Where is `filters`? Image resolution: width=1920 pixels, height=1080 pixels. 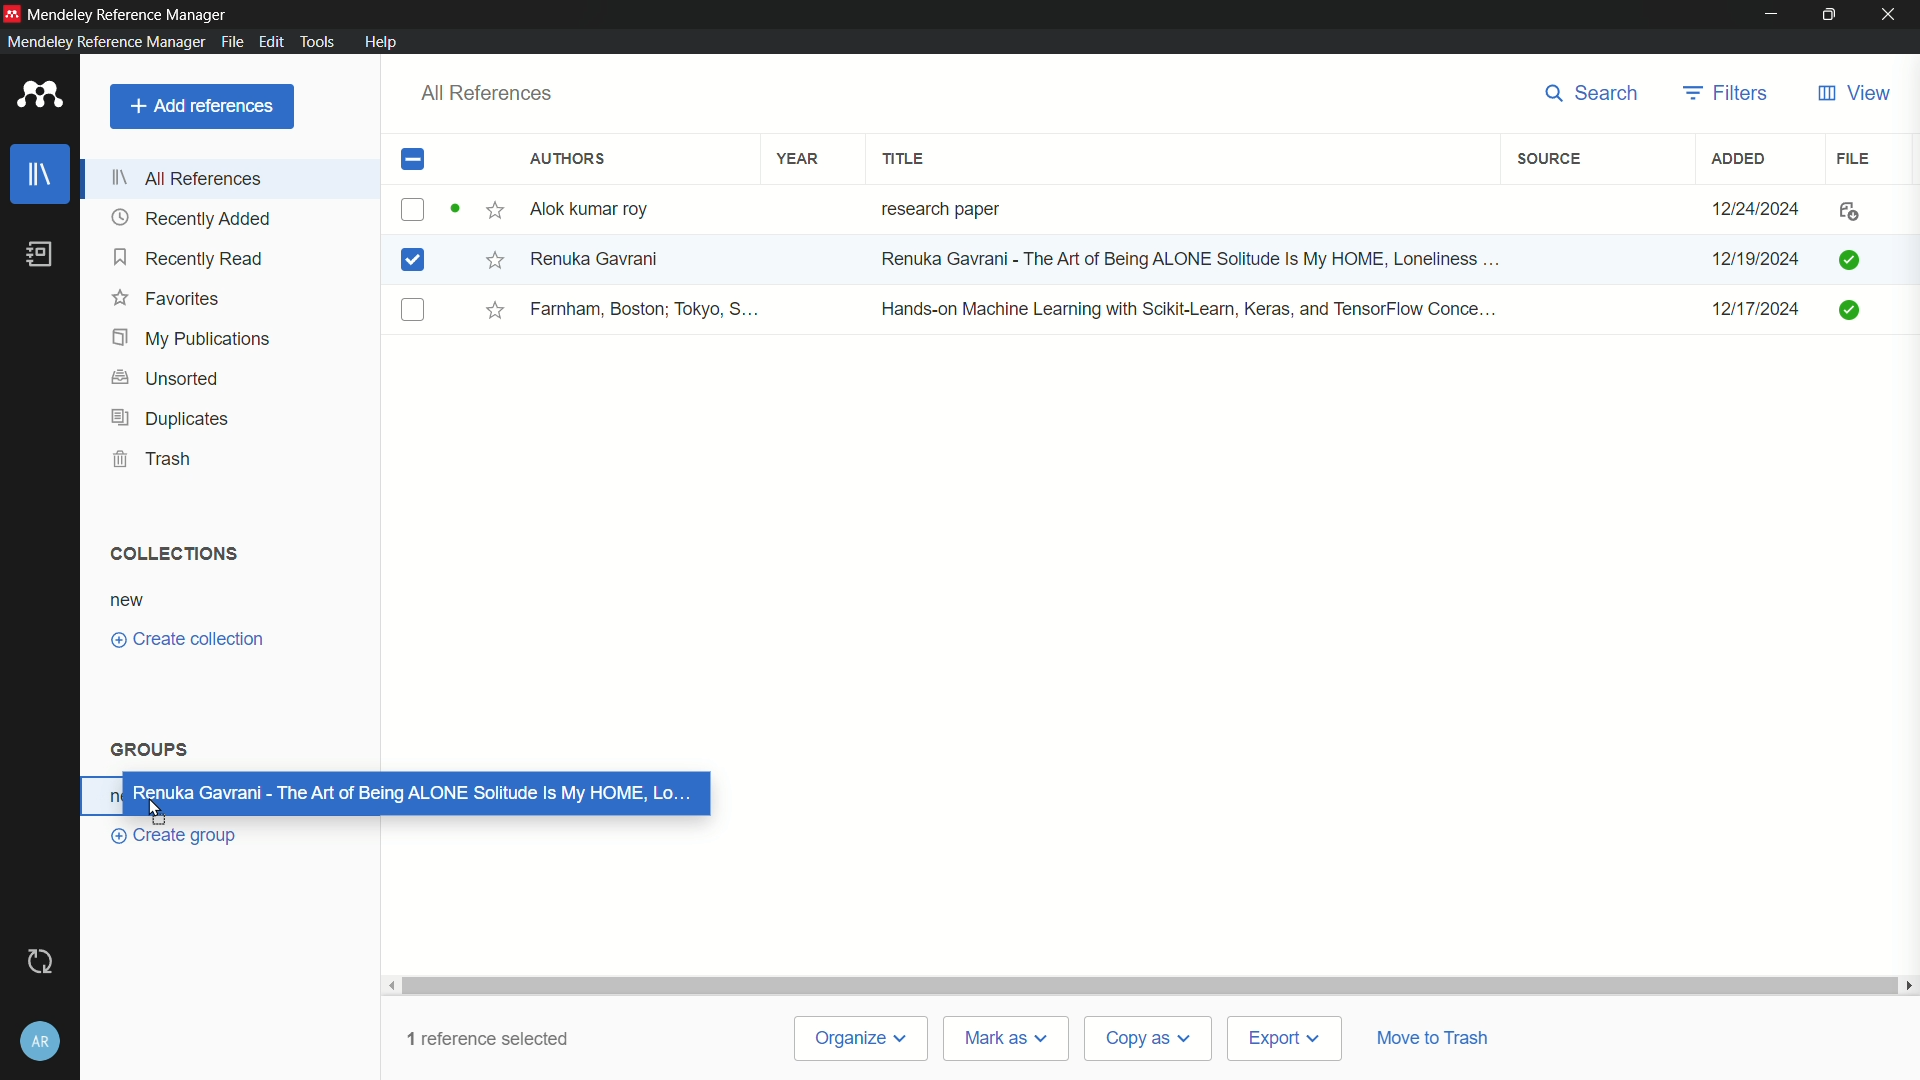
filters is located at coordinates (1726, 92).